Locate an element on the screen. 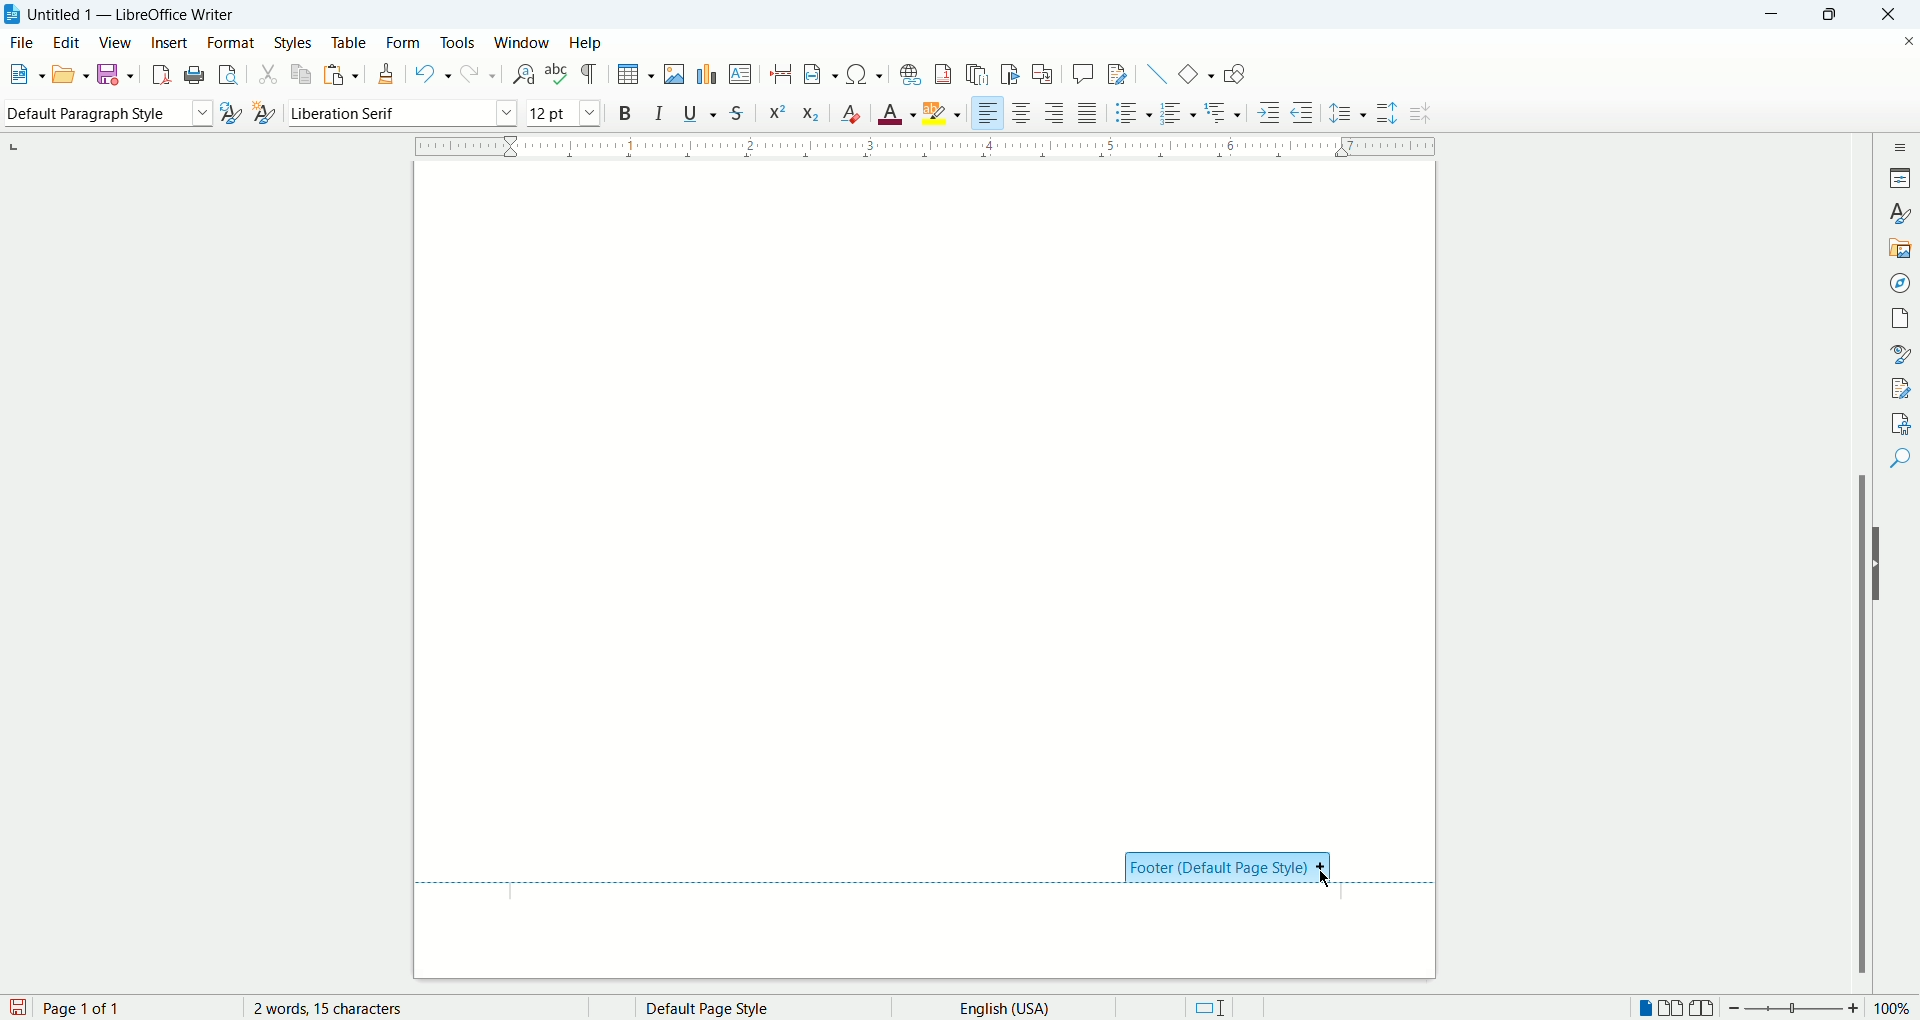 The width and height of the screenshot is (1920, 1020). insert field is located at coordinates (820, 75).